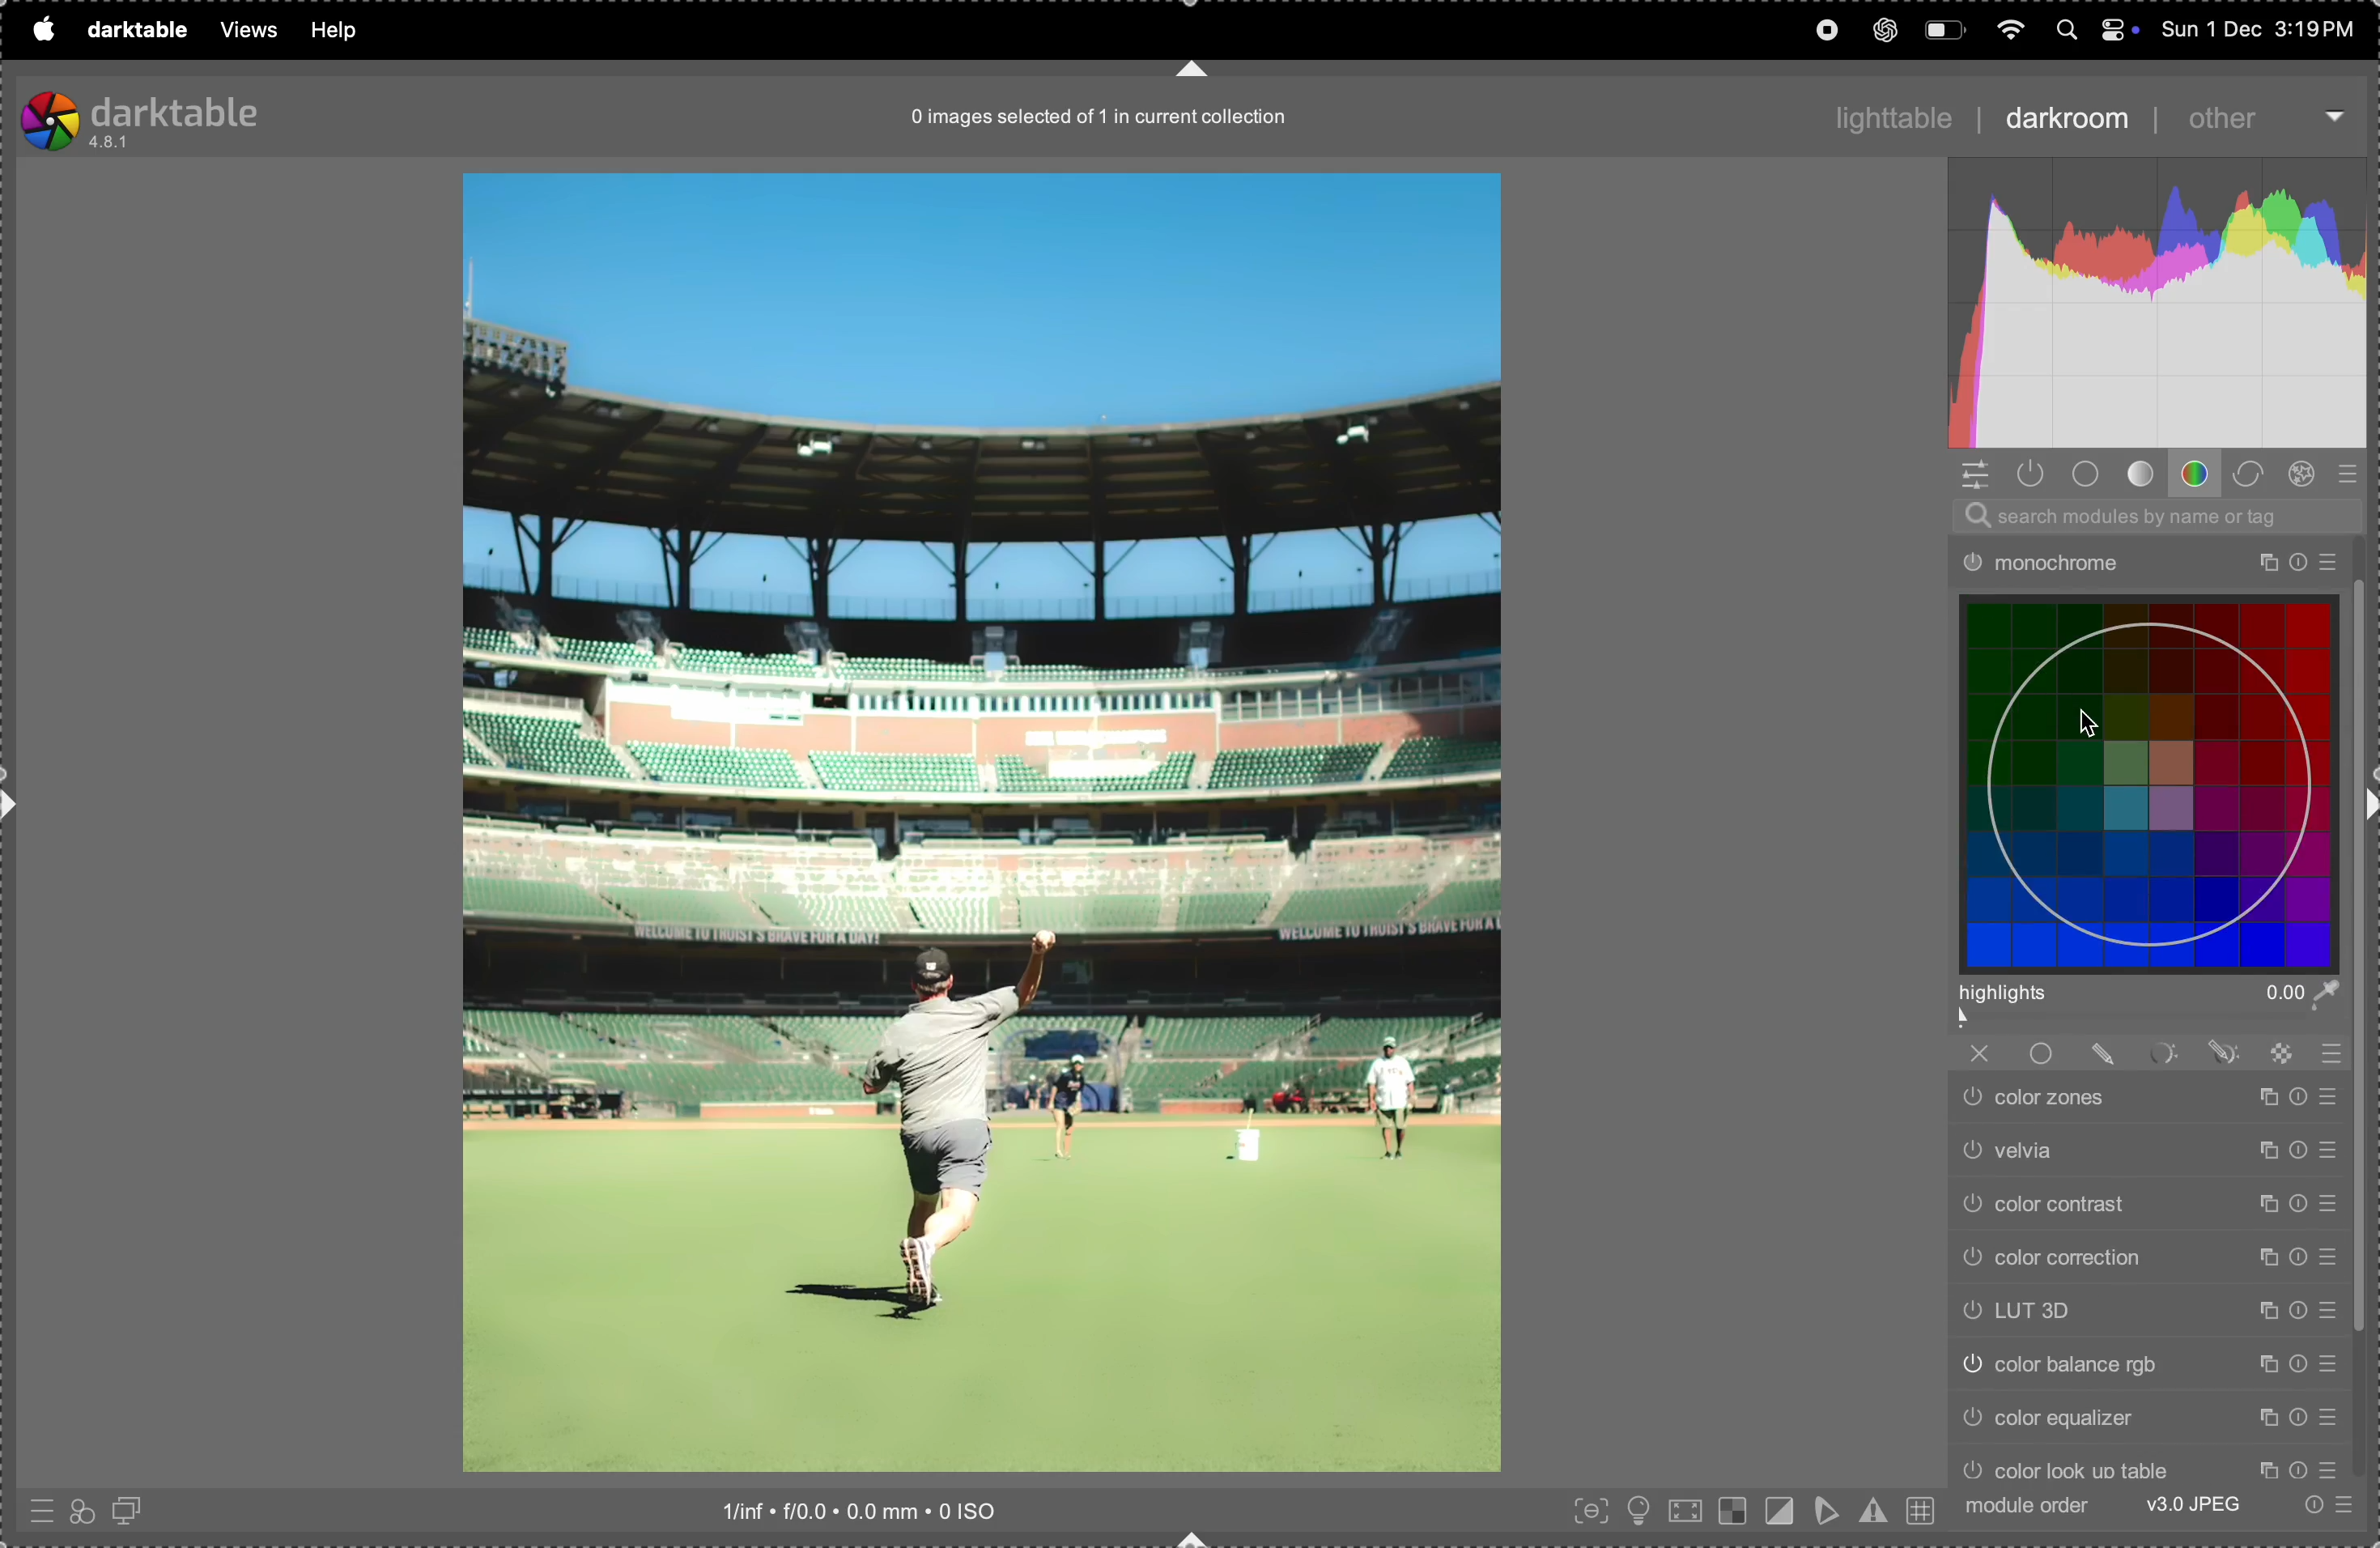 The image size is (2380, 1548). What do you see at coordinates (81, 1509) in the screenshot?
I see `quick acess for apply styles` at bounding box center [81, 1509].